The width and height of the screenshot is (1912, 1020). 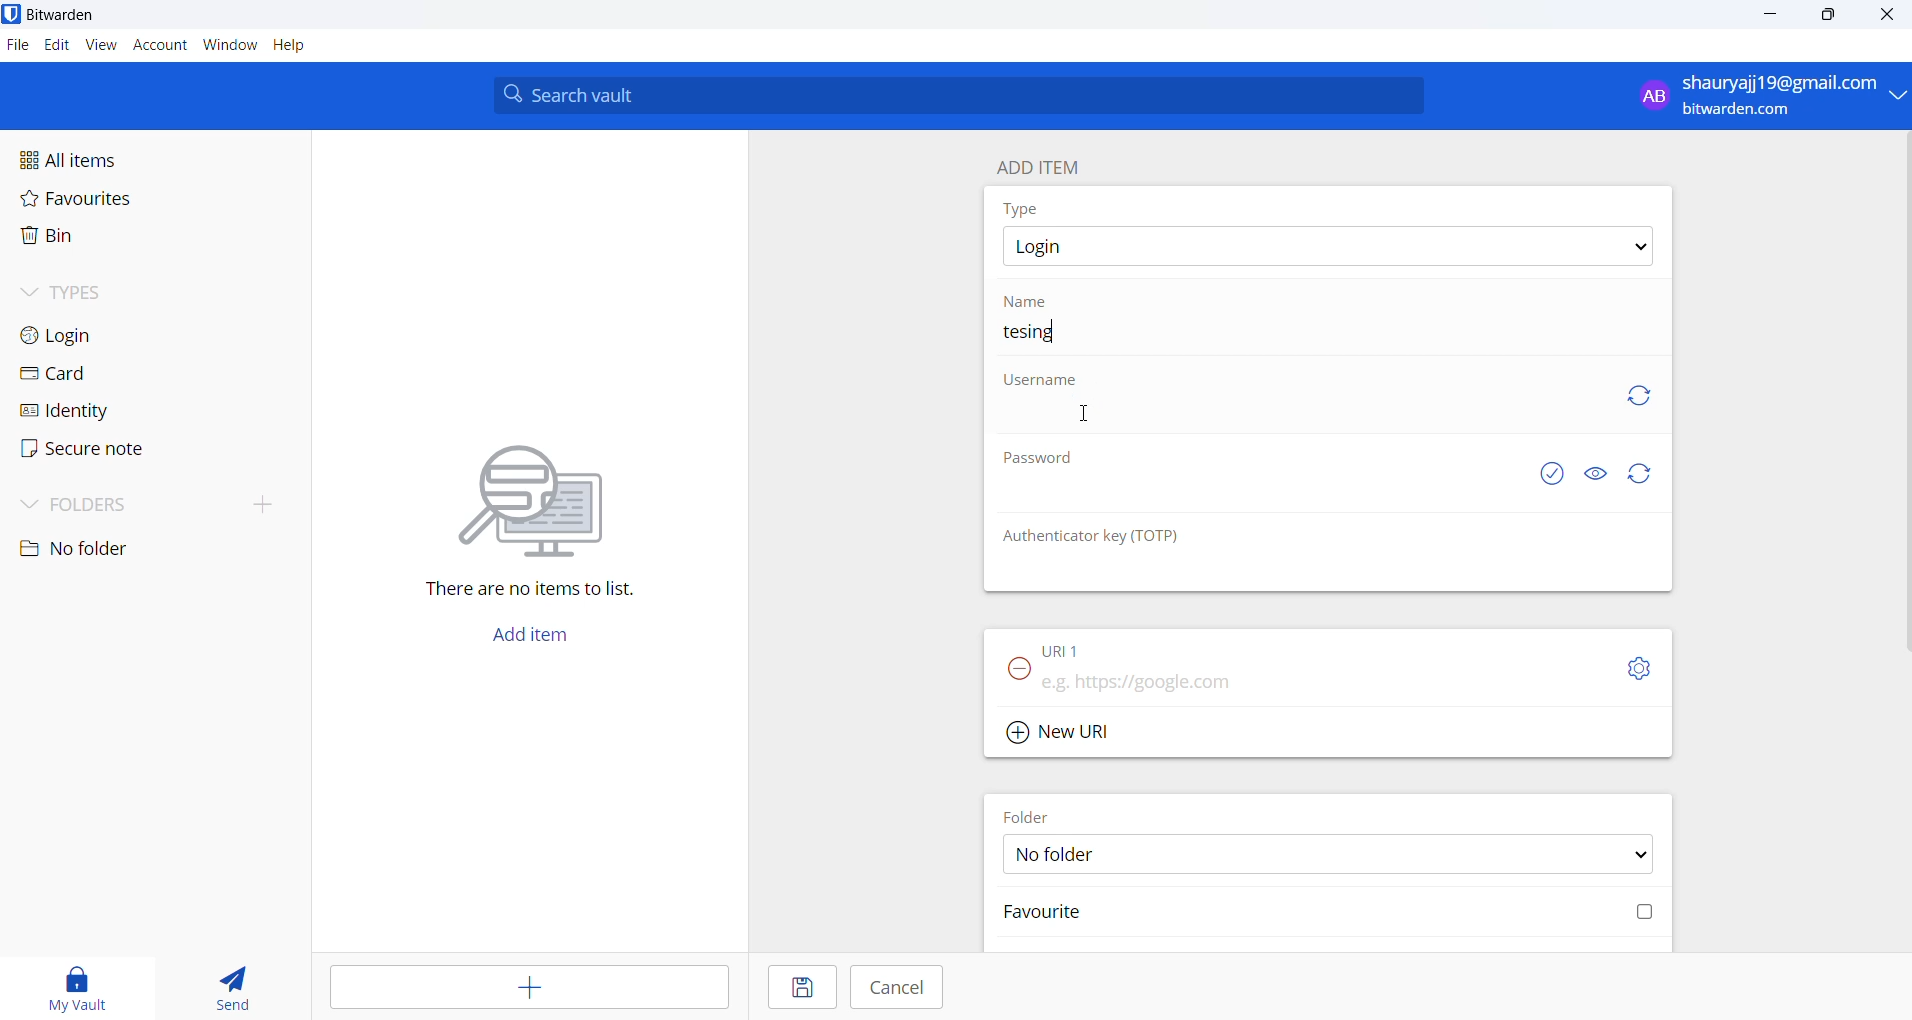 I want to click on type options, so click(x=1333, y=248).